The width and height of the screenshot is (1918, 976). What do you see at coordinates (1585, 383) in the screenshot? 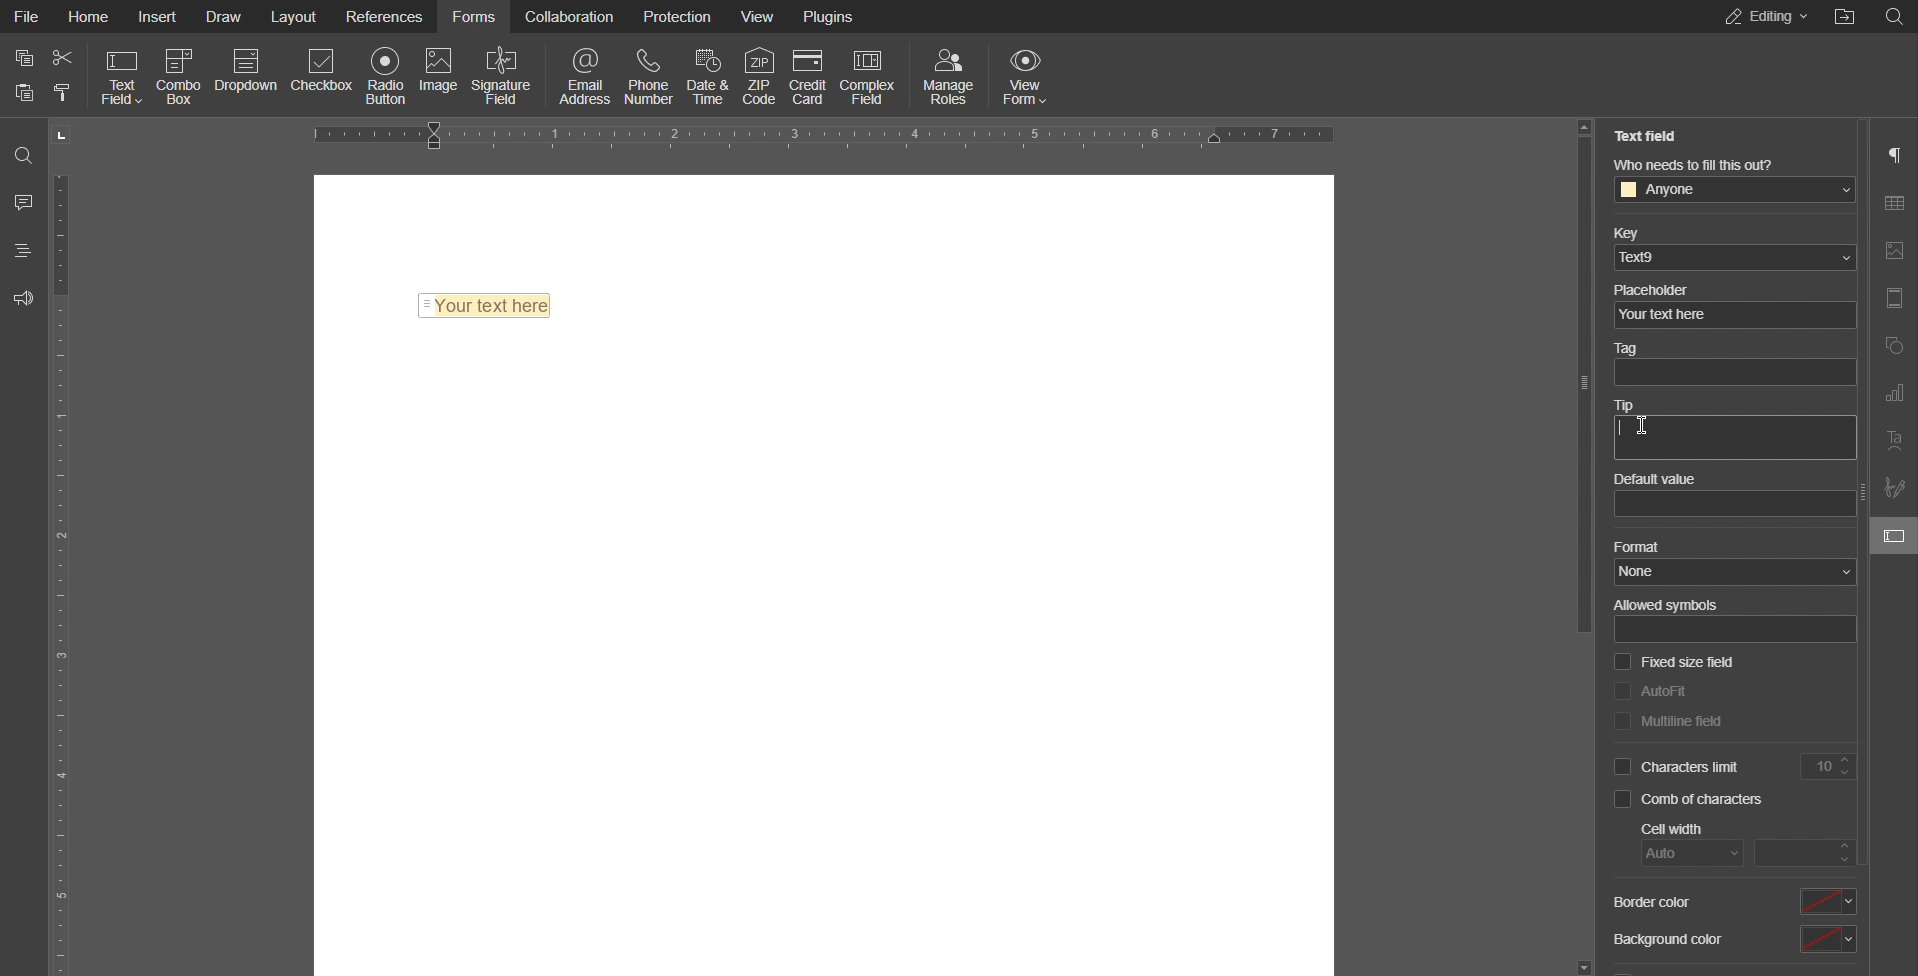
I see `slider` at bounding box center [1585, 383].